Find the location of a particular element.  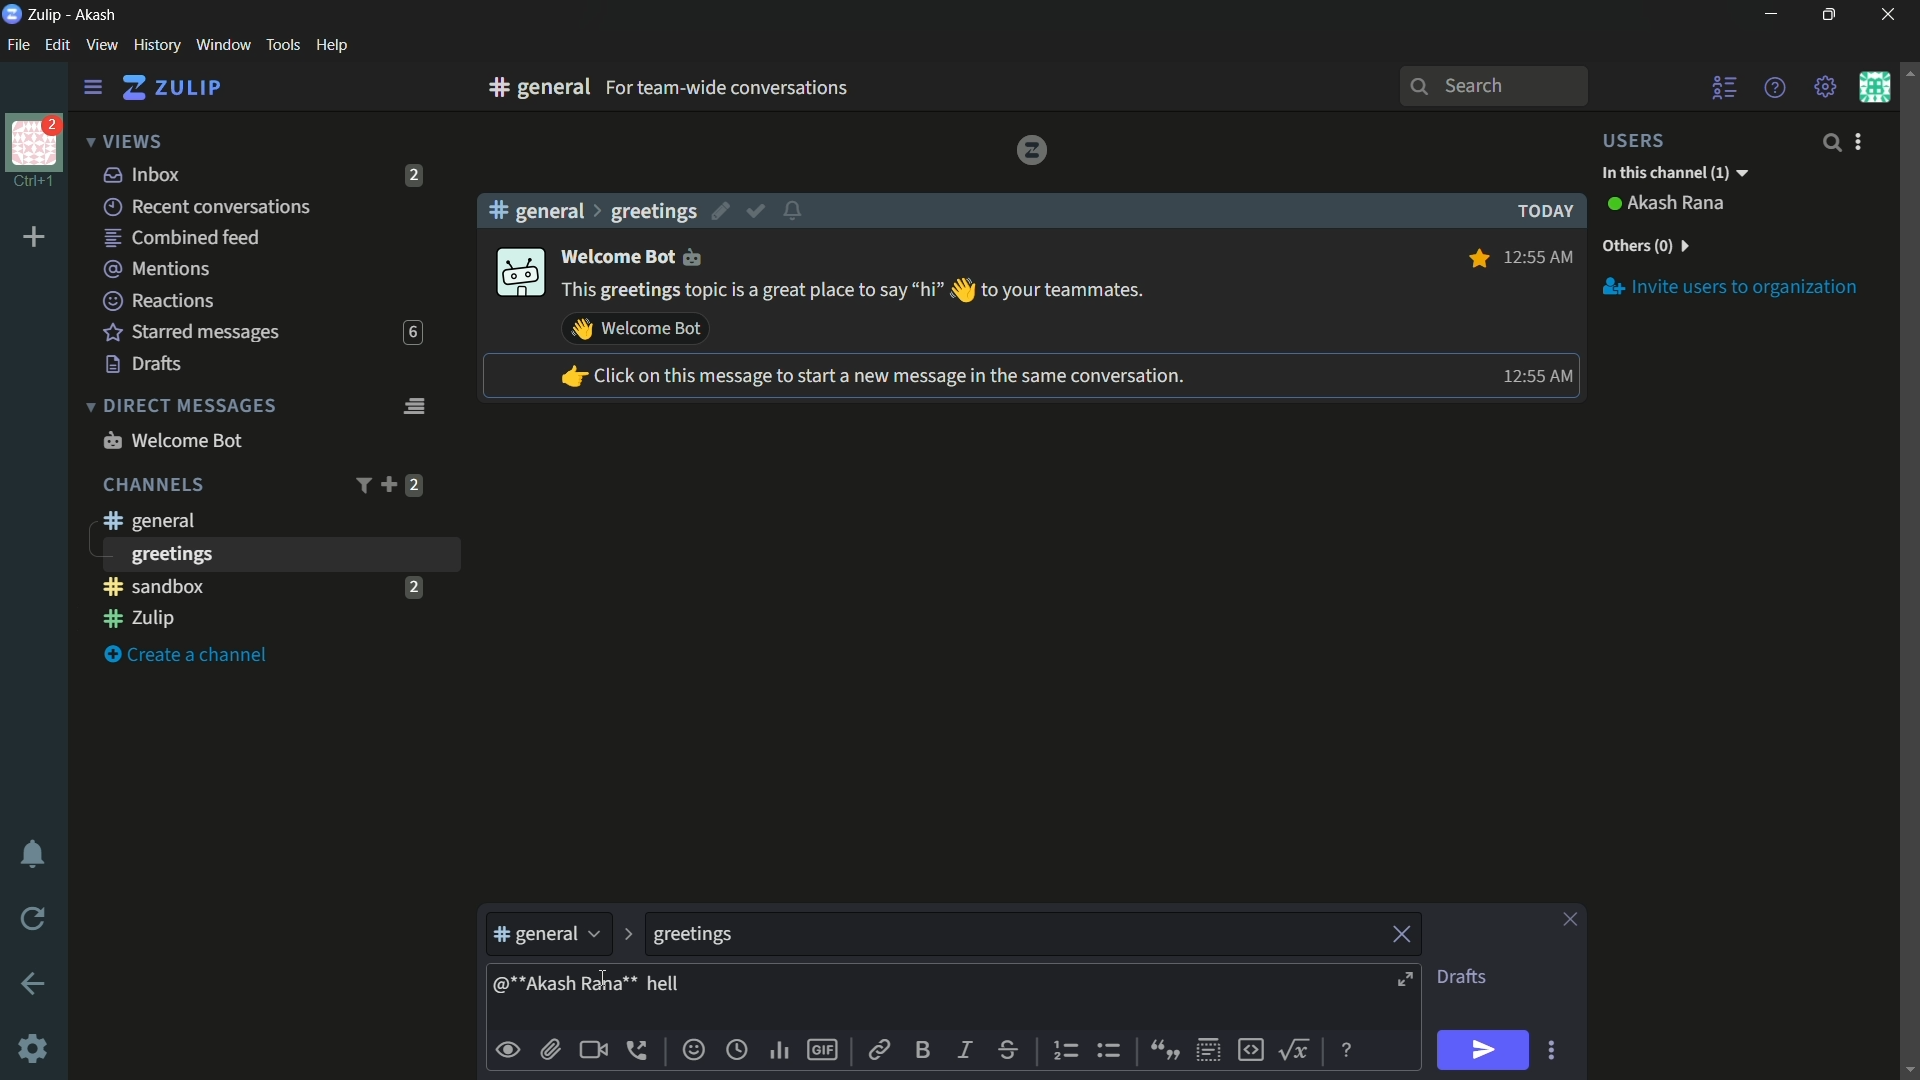

Zulip is located at coordinates (47, 14).